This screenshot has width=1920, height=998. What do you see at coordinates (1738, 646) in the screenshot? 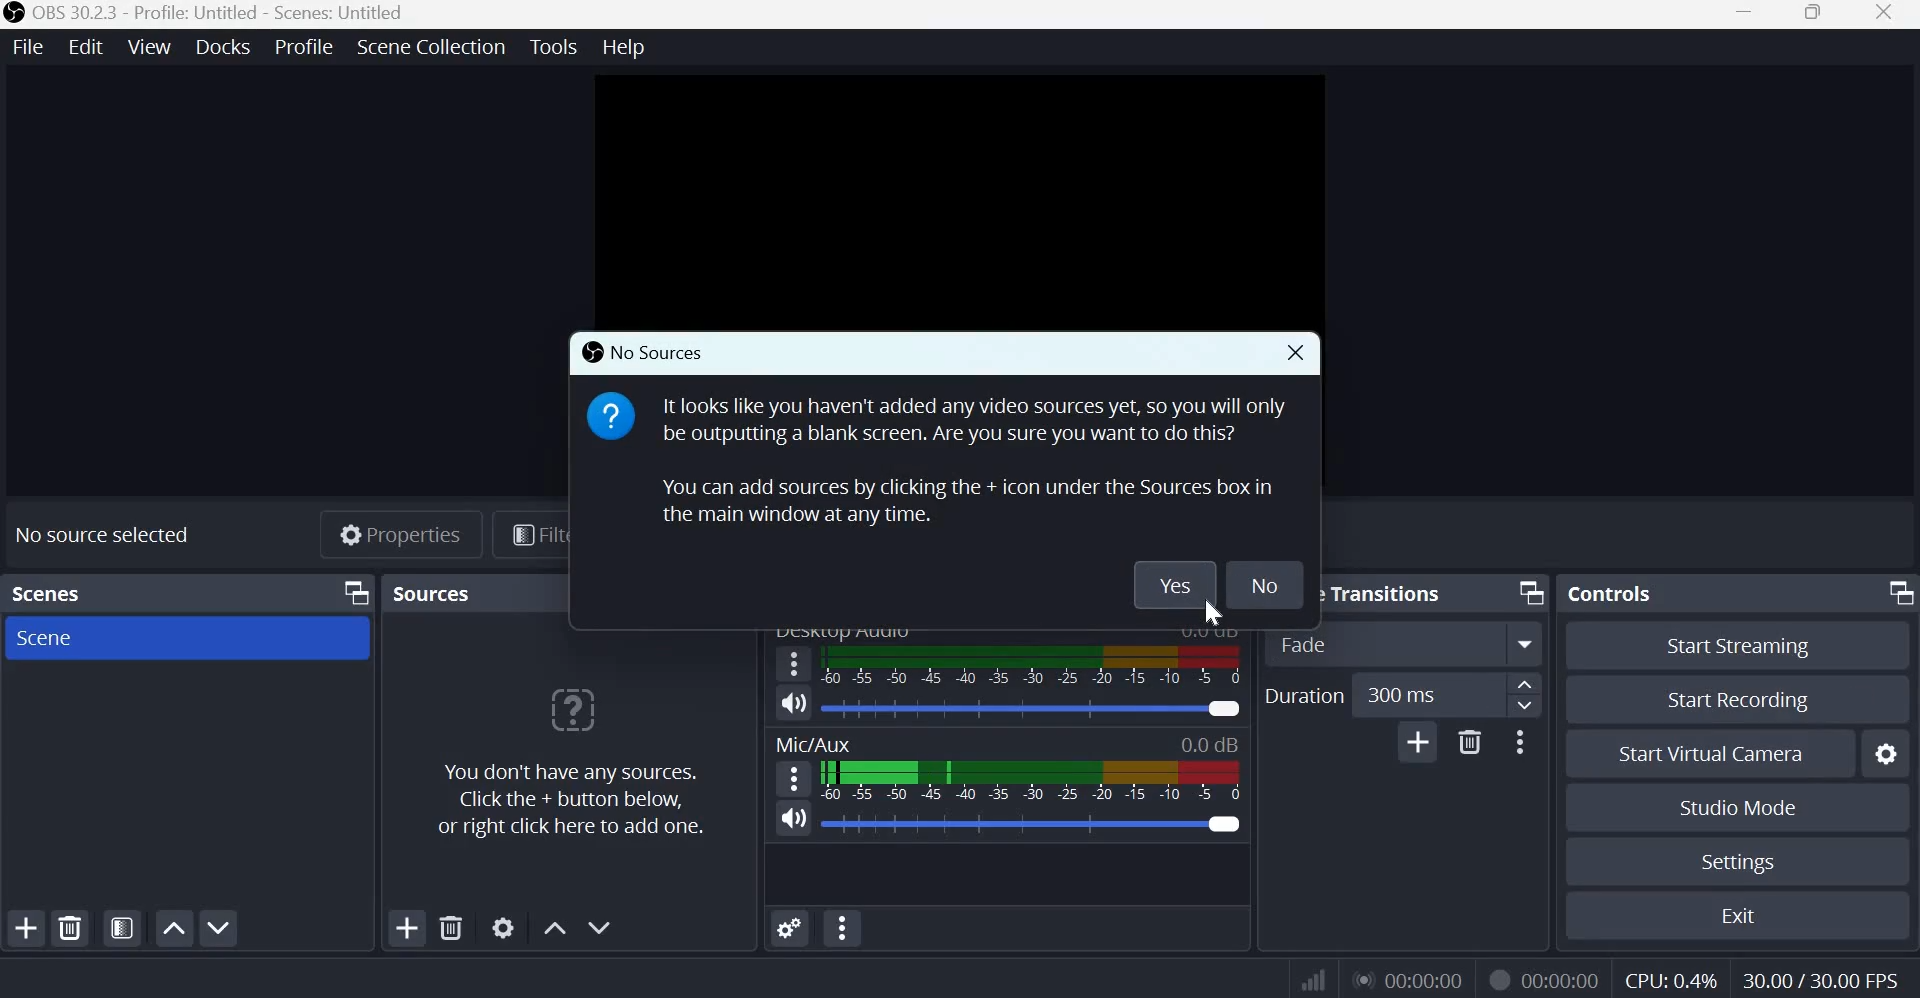
I see `Start Streaming` at bounding box center [1738, 646].